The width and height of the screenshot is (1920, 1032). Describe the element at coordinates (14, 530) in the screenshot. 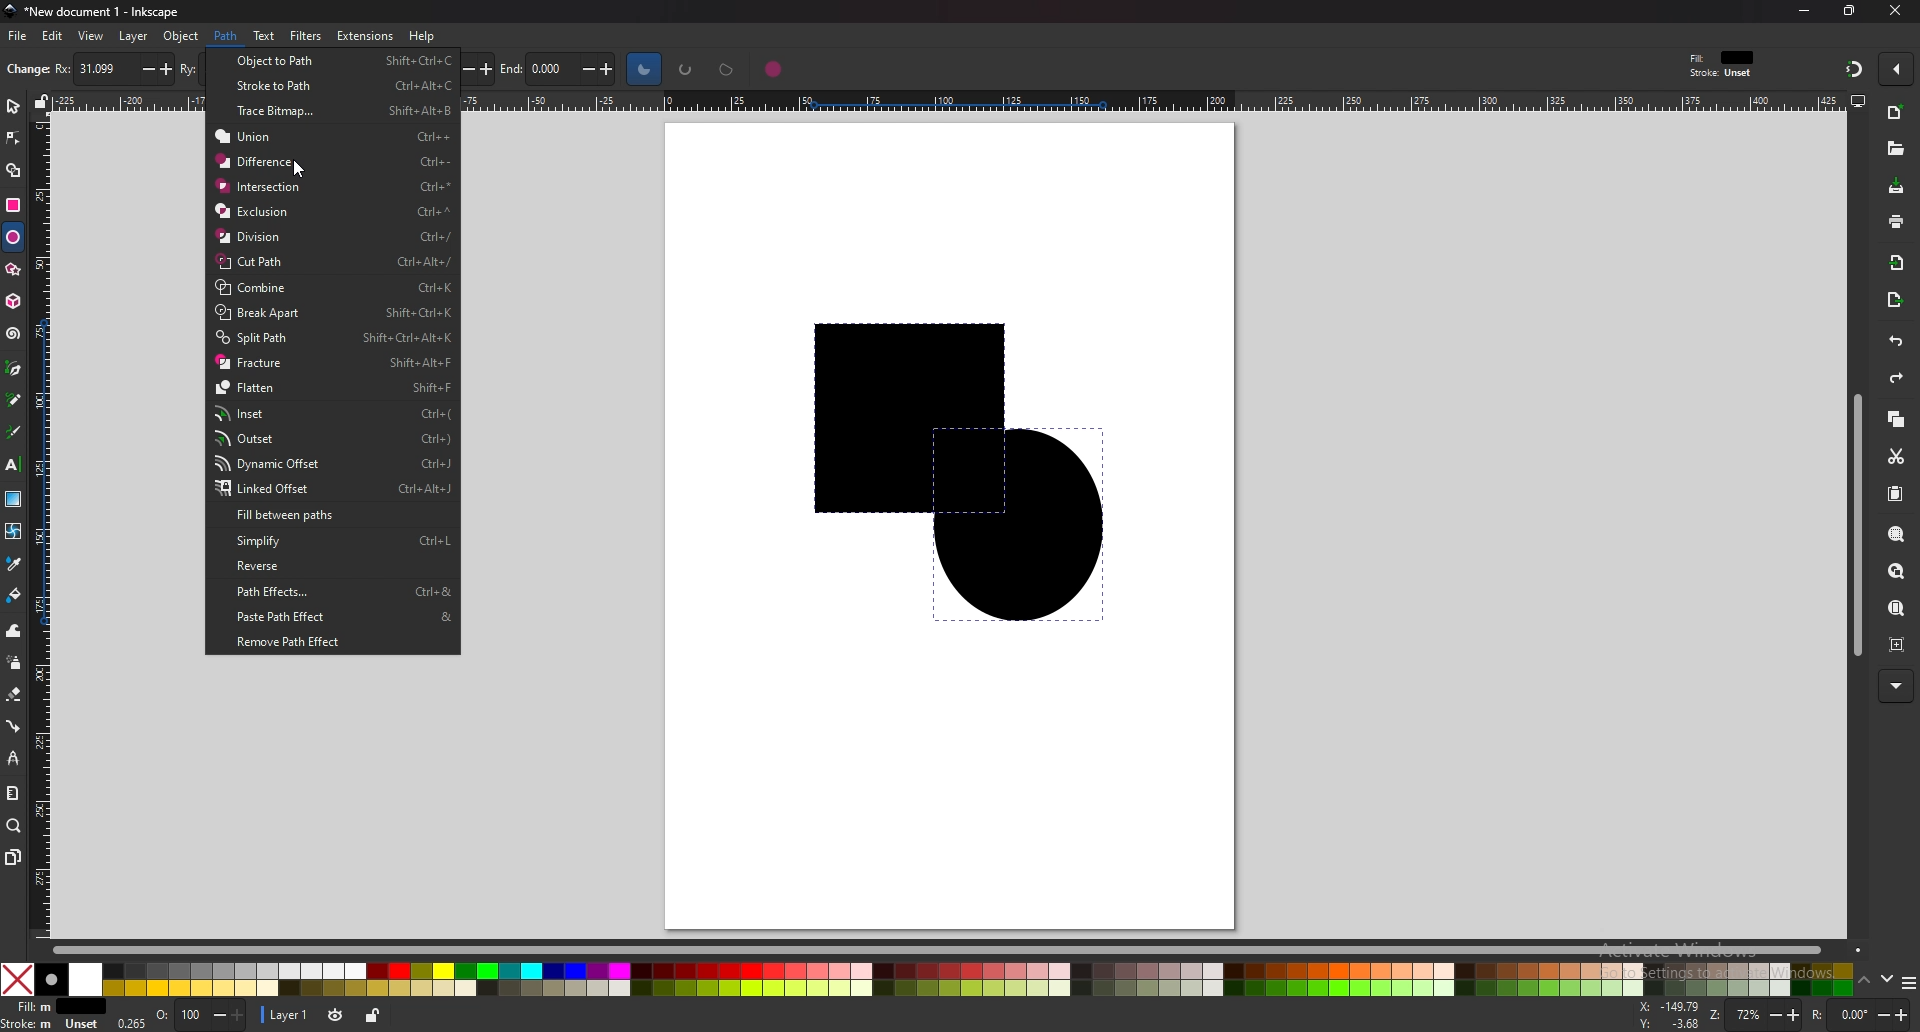

I see `mesh` at that location.